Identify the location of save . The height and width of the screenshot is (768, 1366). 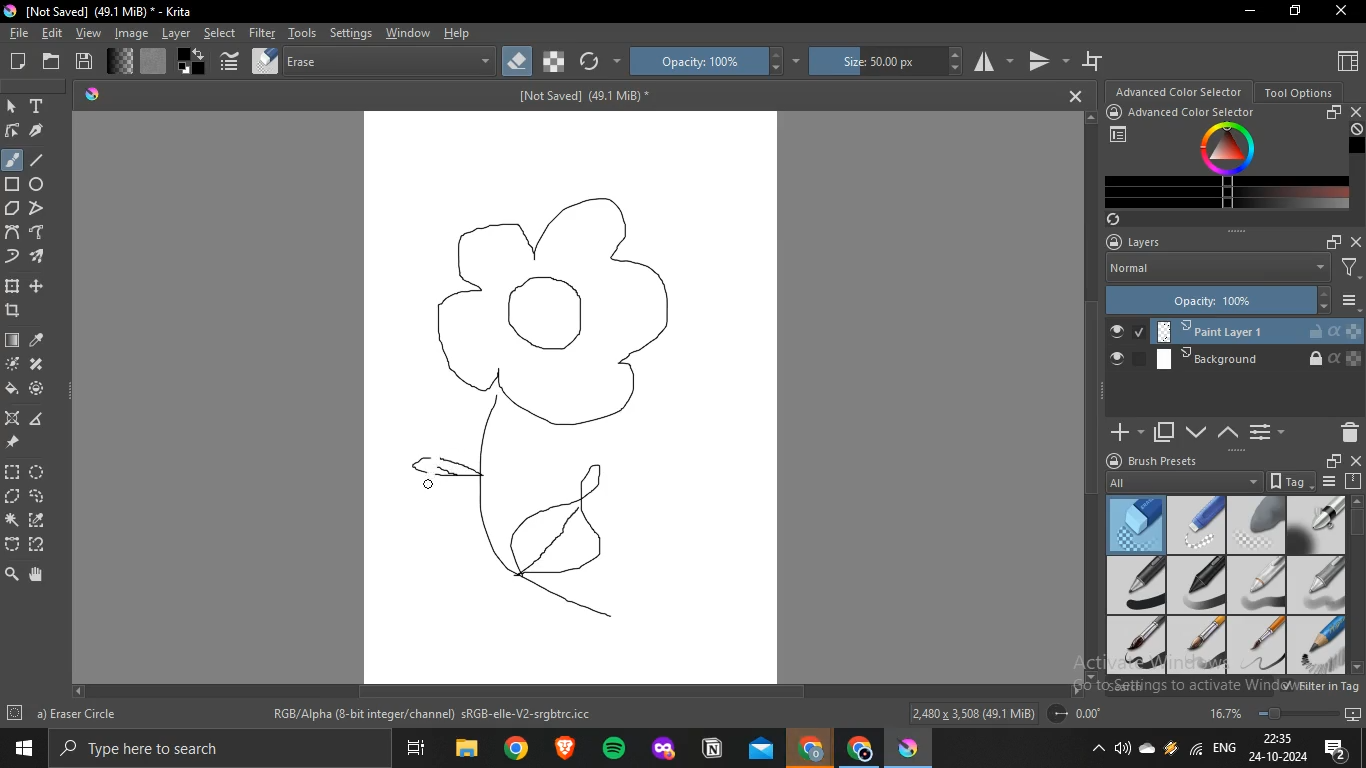
(85, 61).